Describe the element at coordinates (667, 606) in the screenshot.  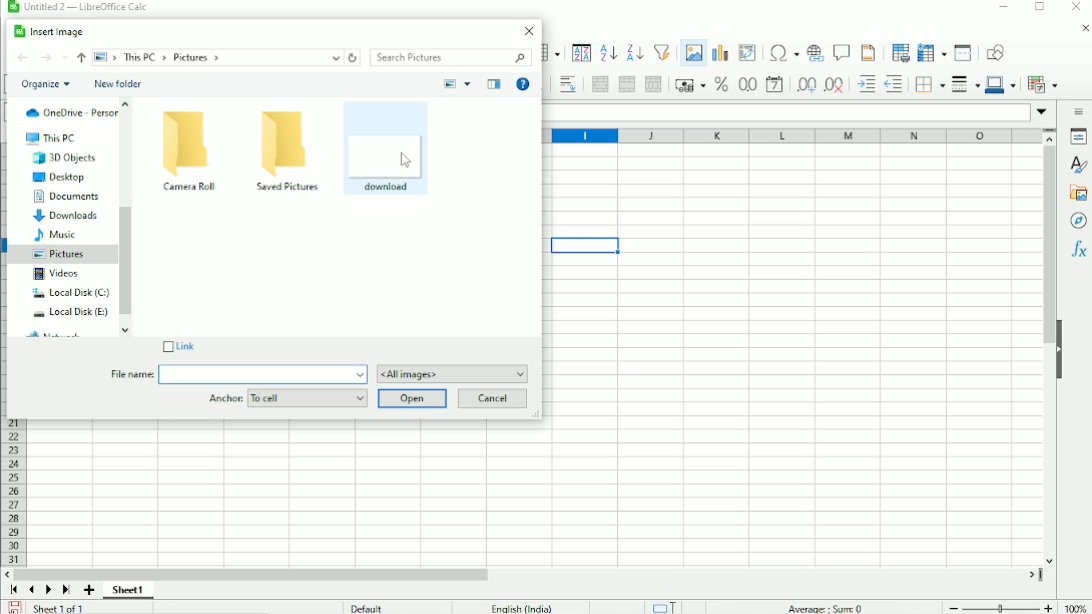
I see `Standard selection` at that location.